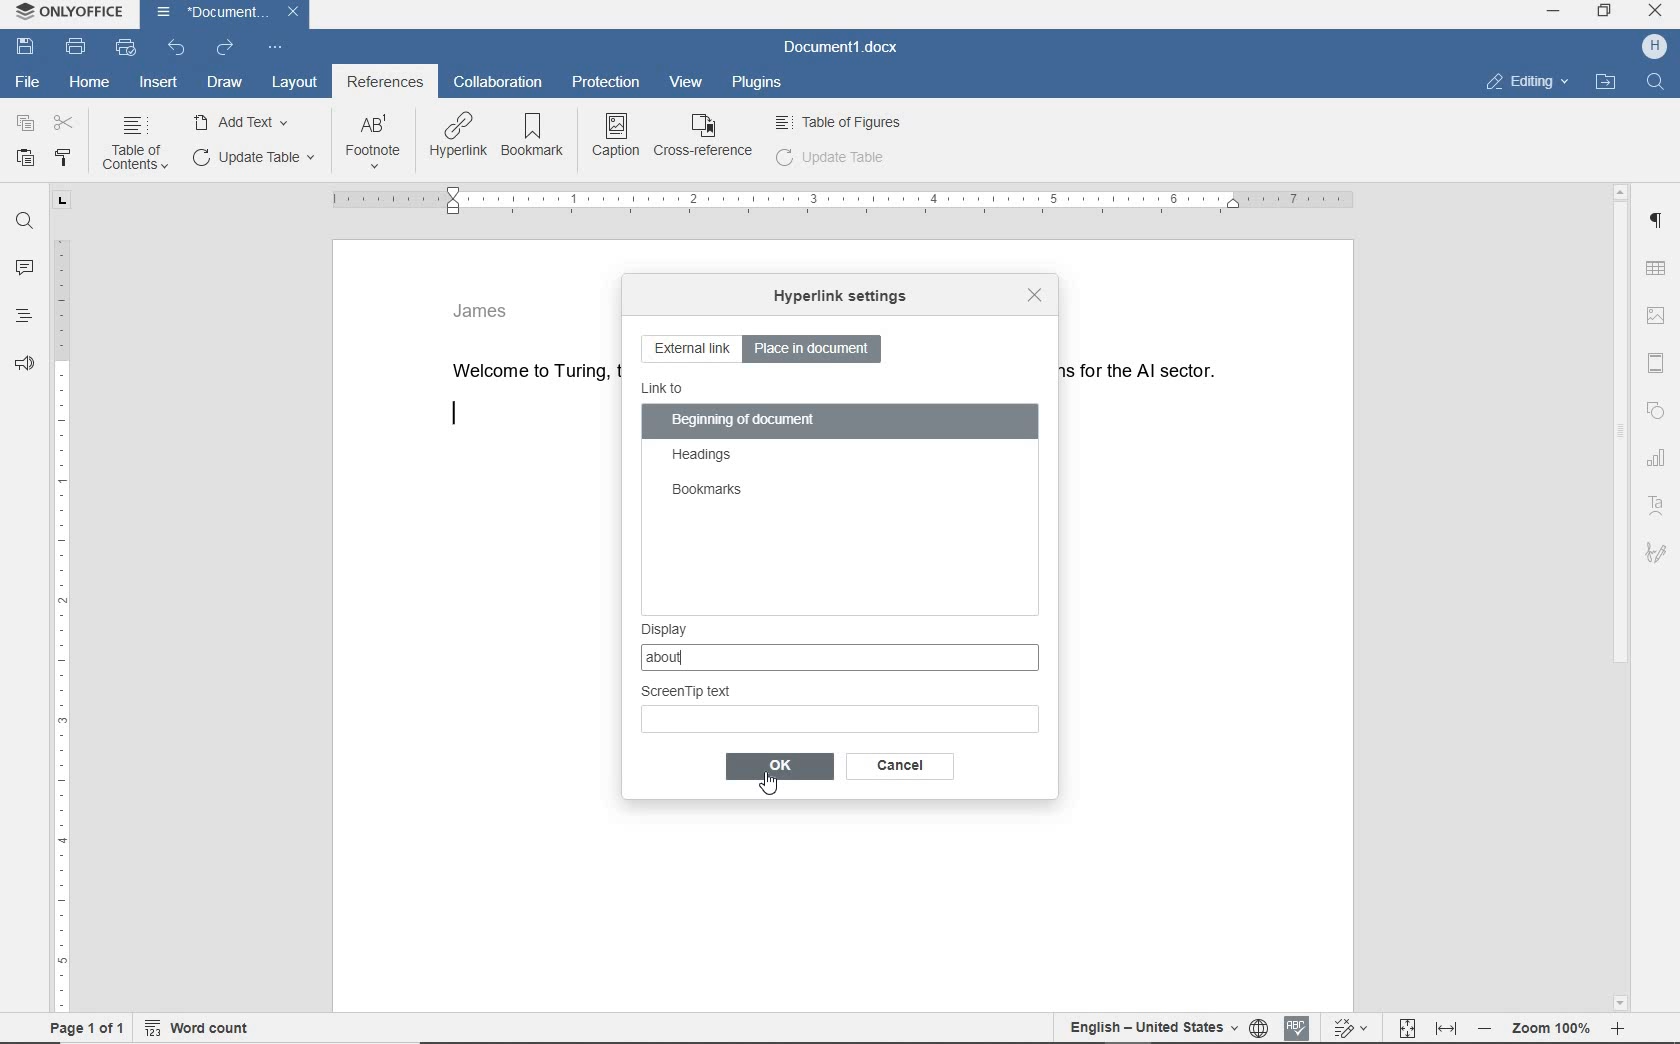 The width and height of the screenshot is (1680, 1044). I want to click on table, so click(1660, 267).